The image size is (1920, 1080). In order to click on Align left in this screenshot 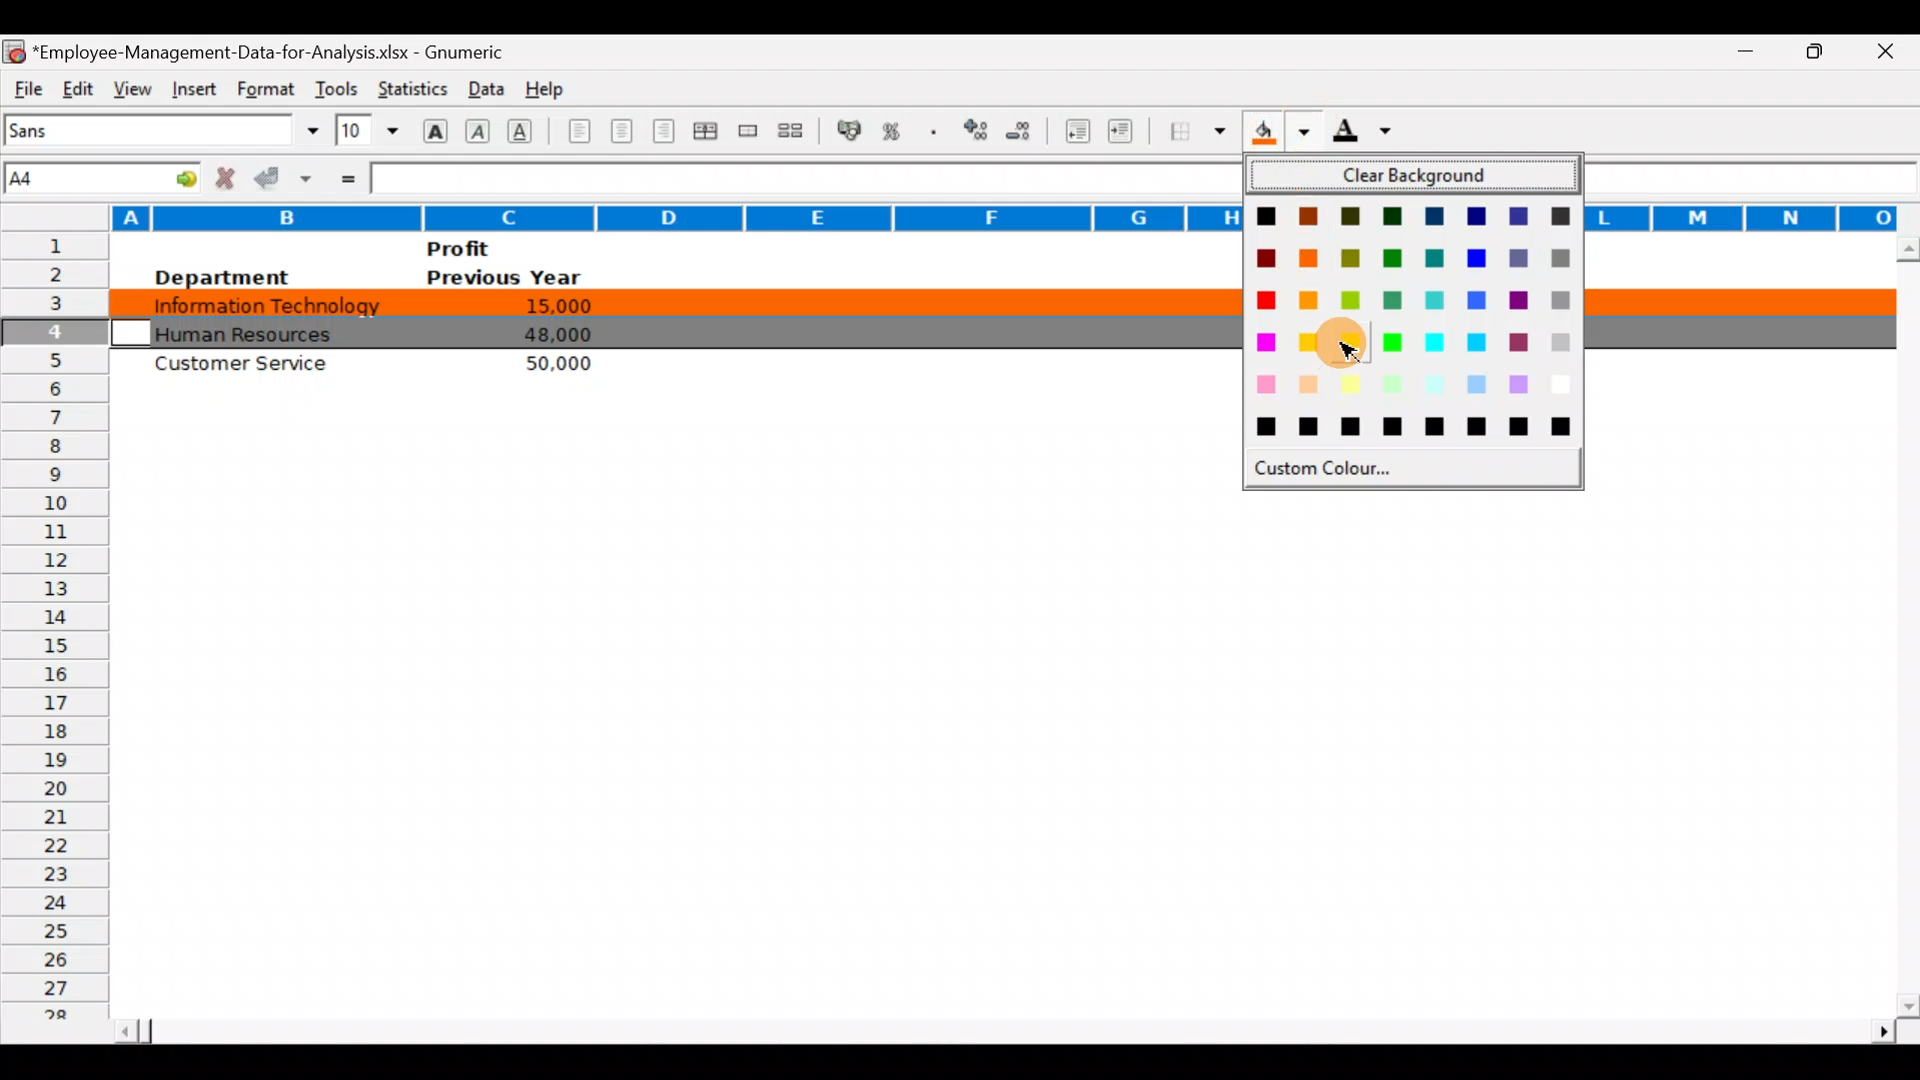, I will do `click(577, 130)`.